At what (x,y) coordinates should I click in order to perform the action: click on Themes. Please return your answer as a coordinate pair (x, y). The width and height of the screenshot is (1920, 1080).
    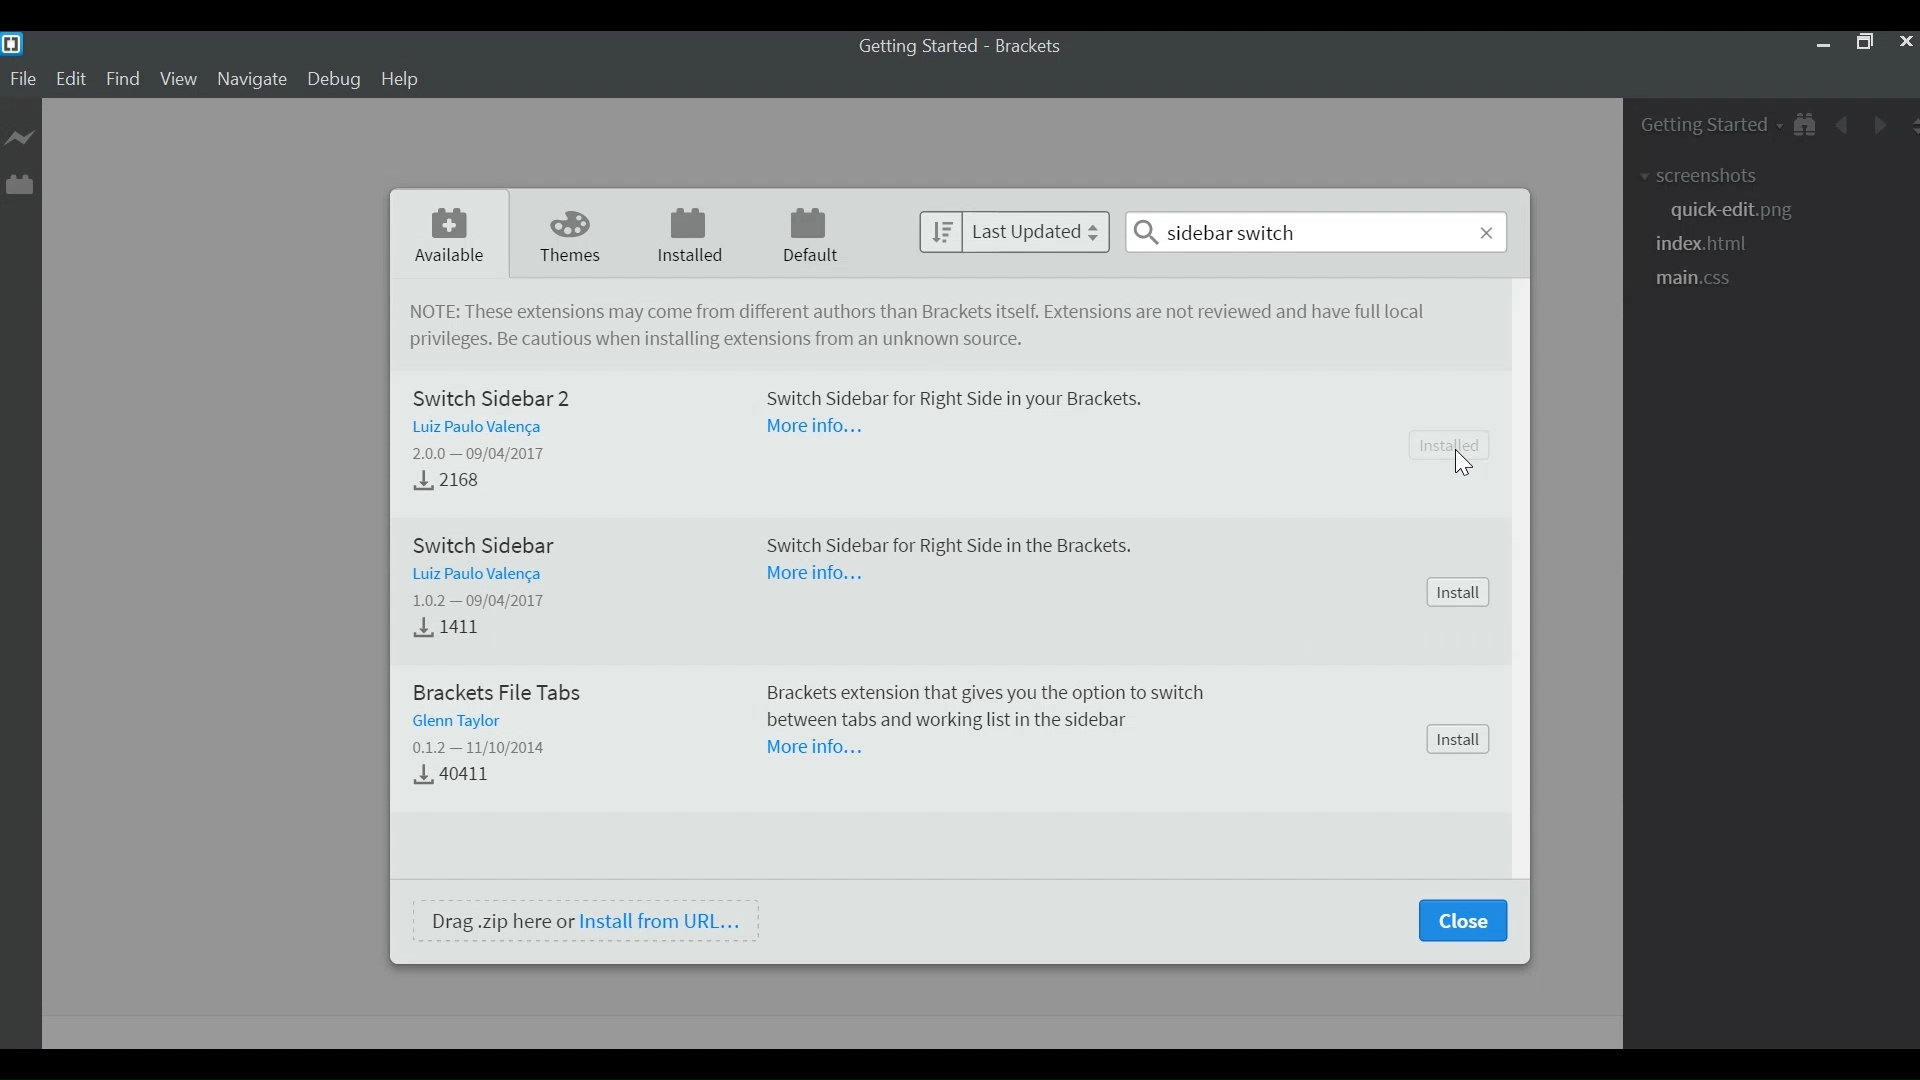
    Looking at the image, I should click on (565, 233).